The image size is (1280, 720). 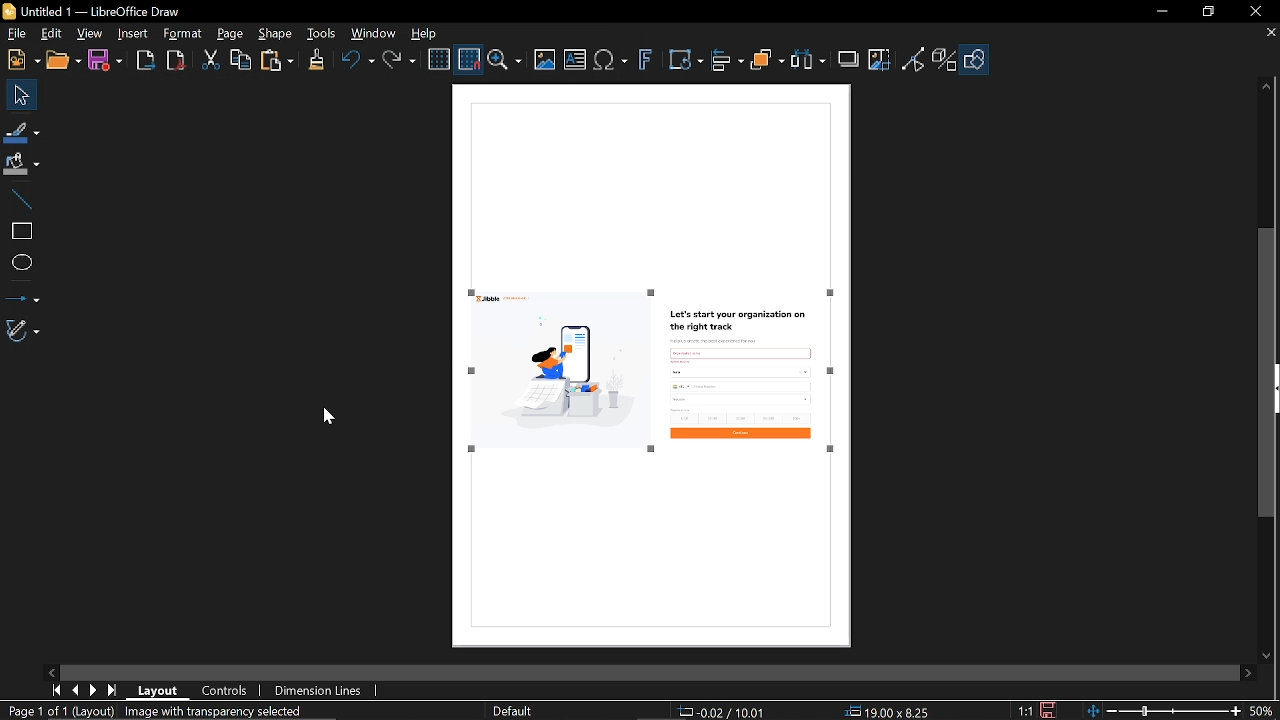 I want to click on Display grid, so click(x=439, y=59).